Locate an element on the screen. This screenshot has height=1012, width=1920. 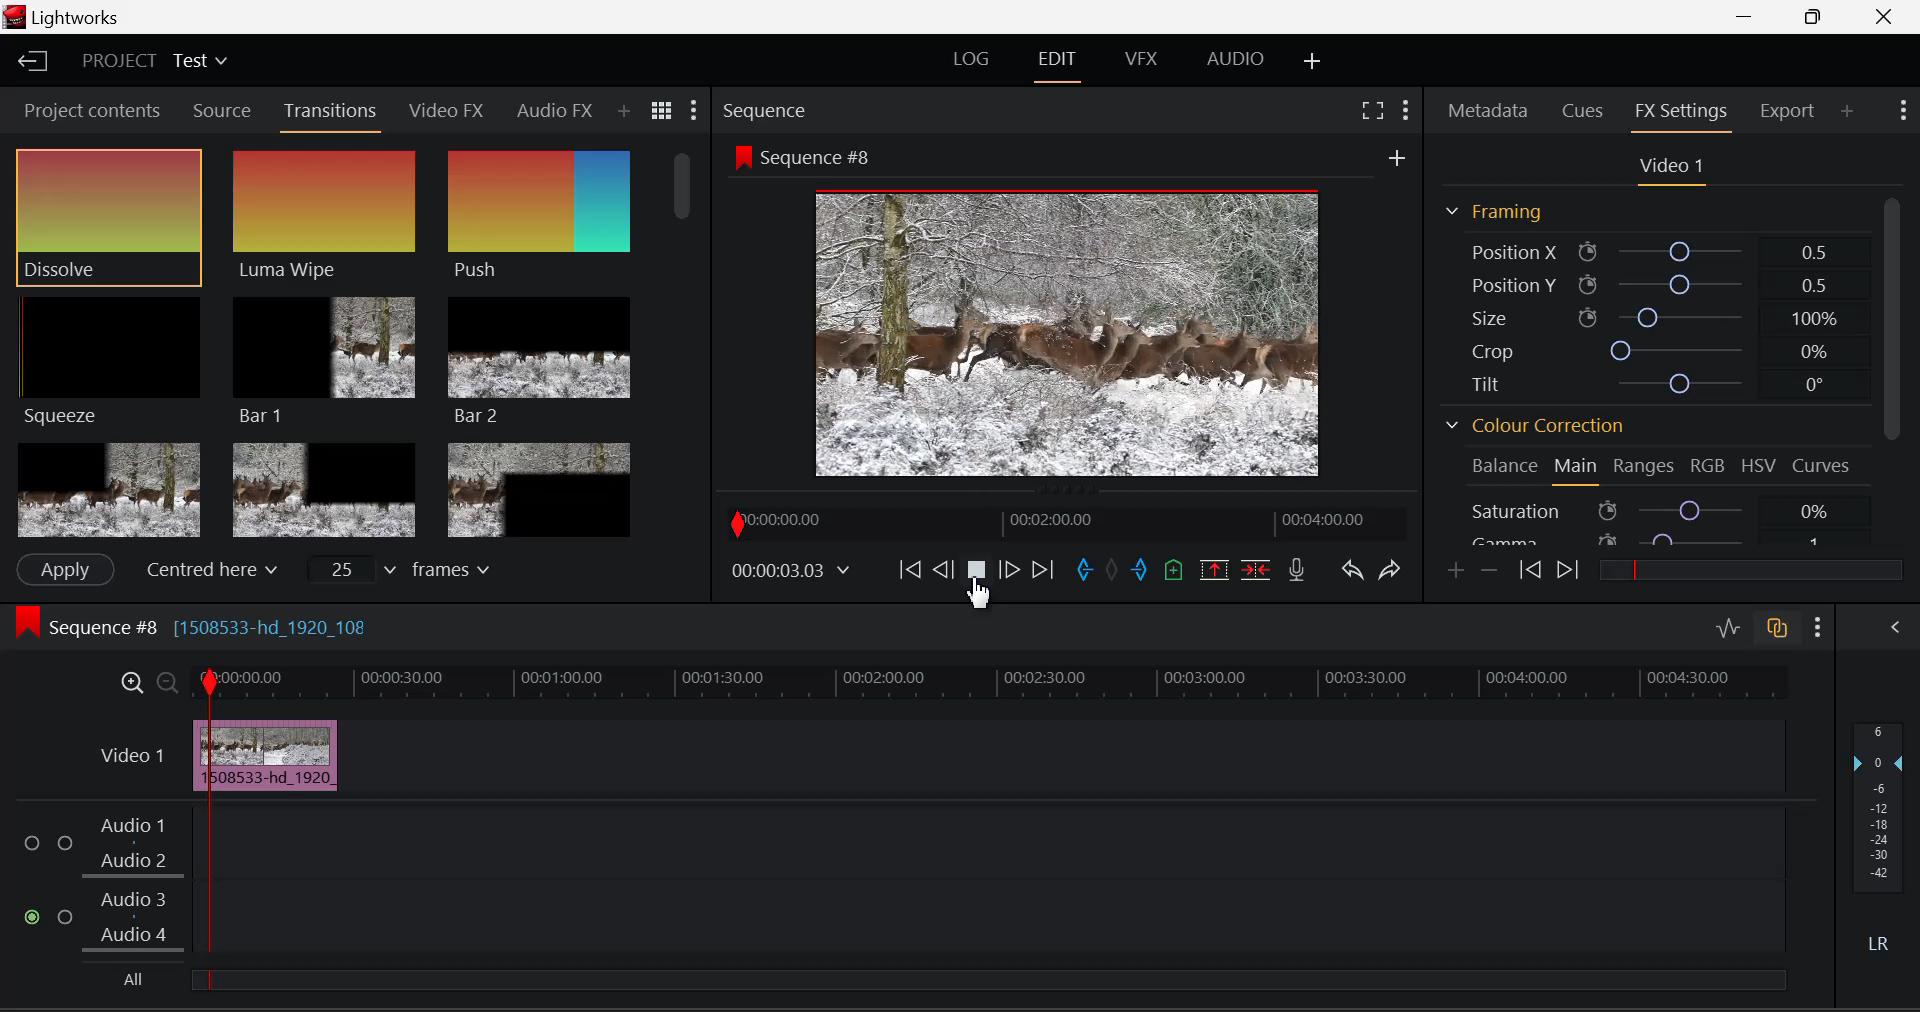
Show Settings is located at coordinates (1406, 110).